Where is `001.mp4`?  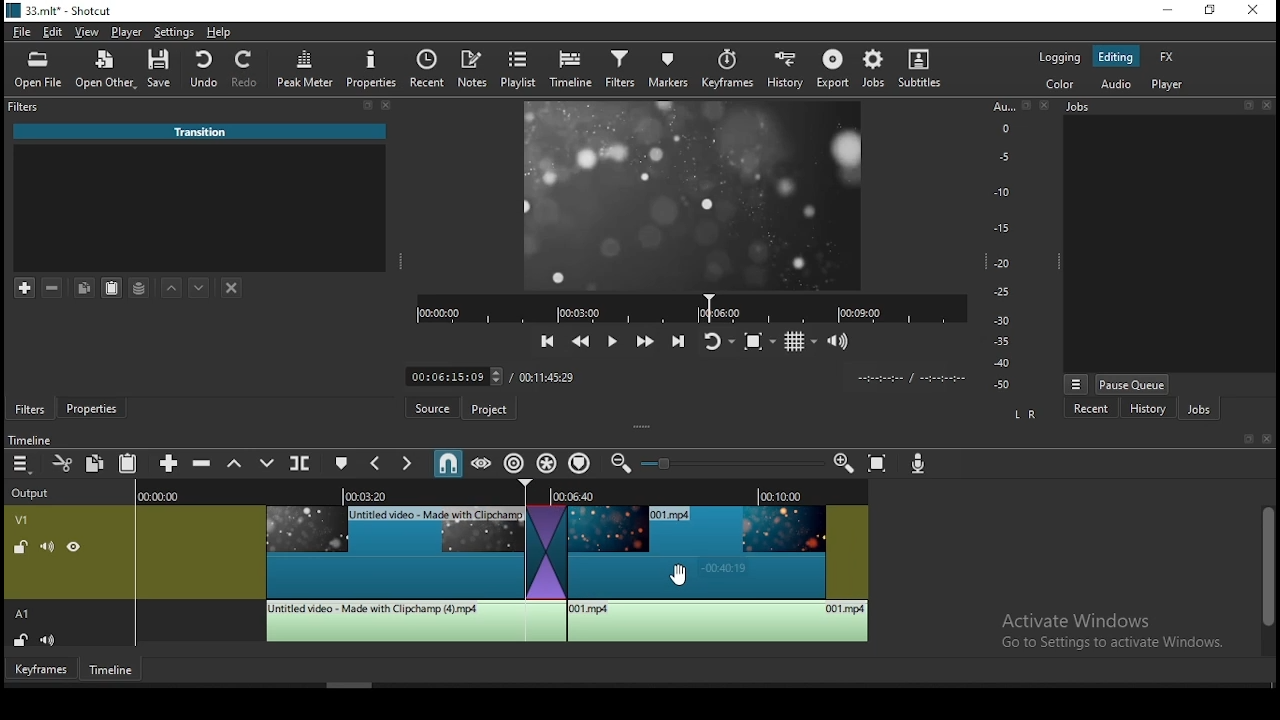 001.mp4 is located at coordinates (203, 132).